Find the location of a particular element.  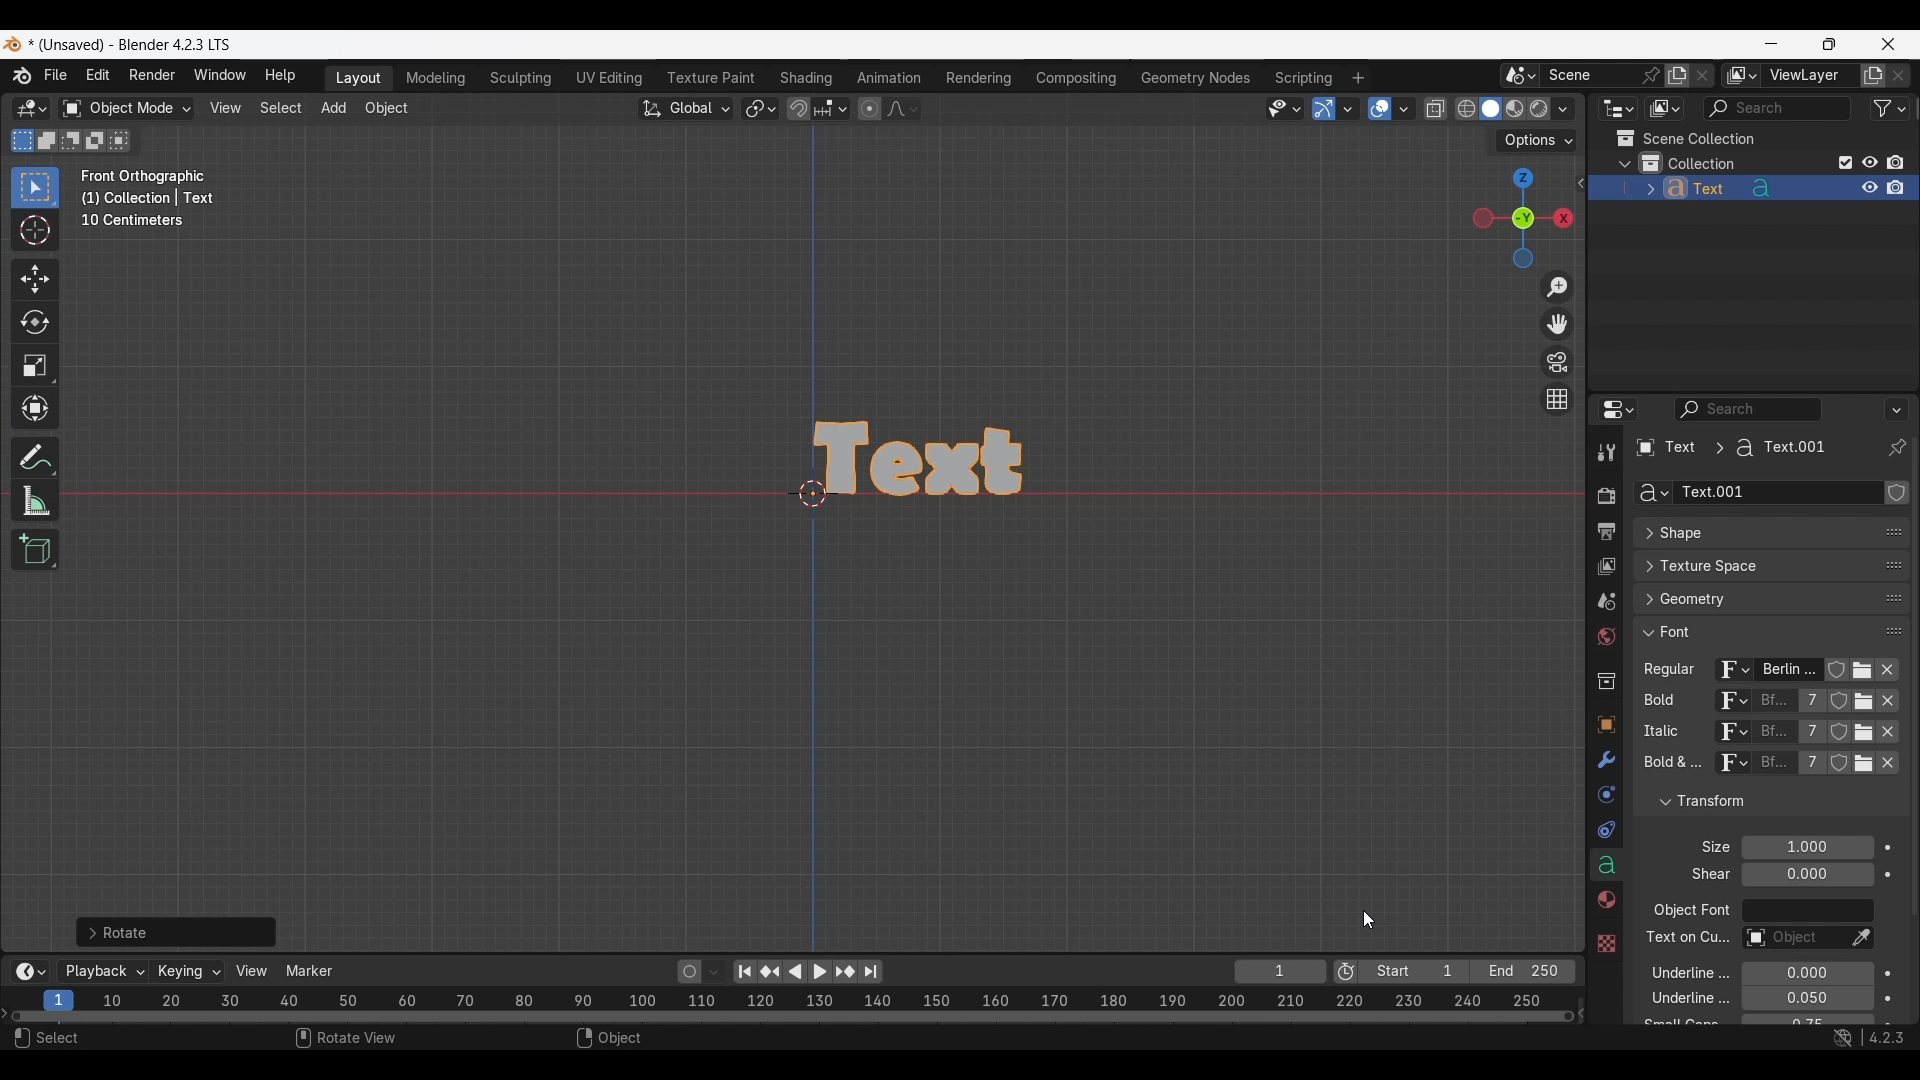

More about Blender is located at coordinates (23, 76).